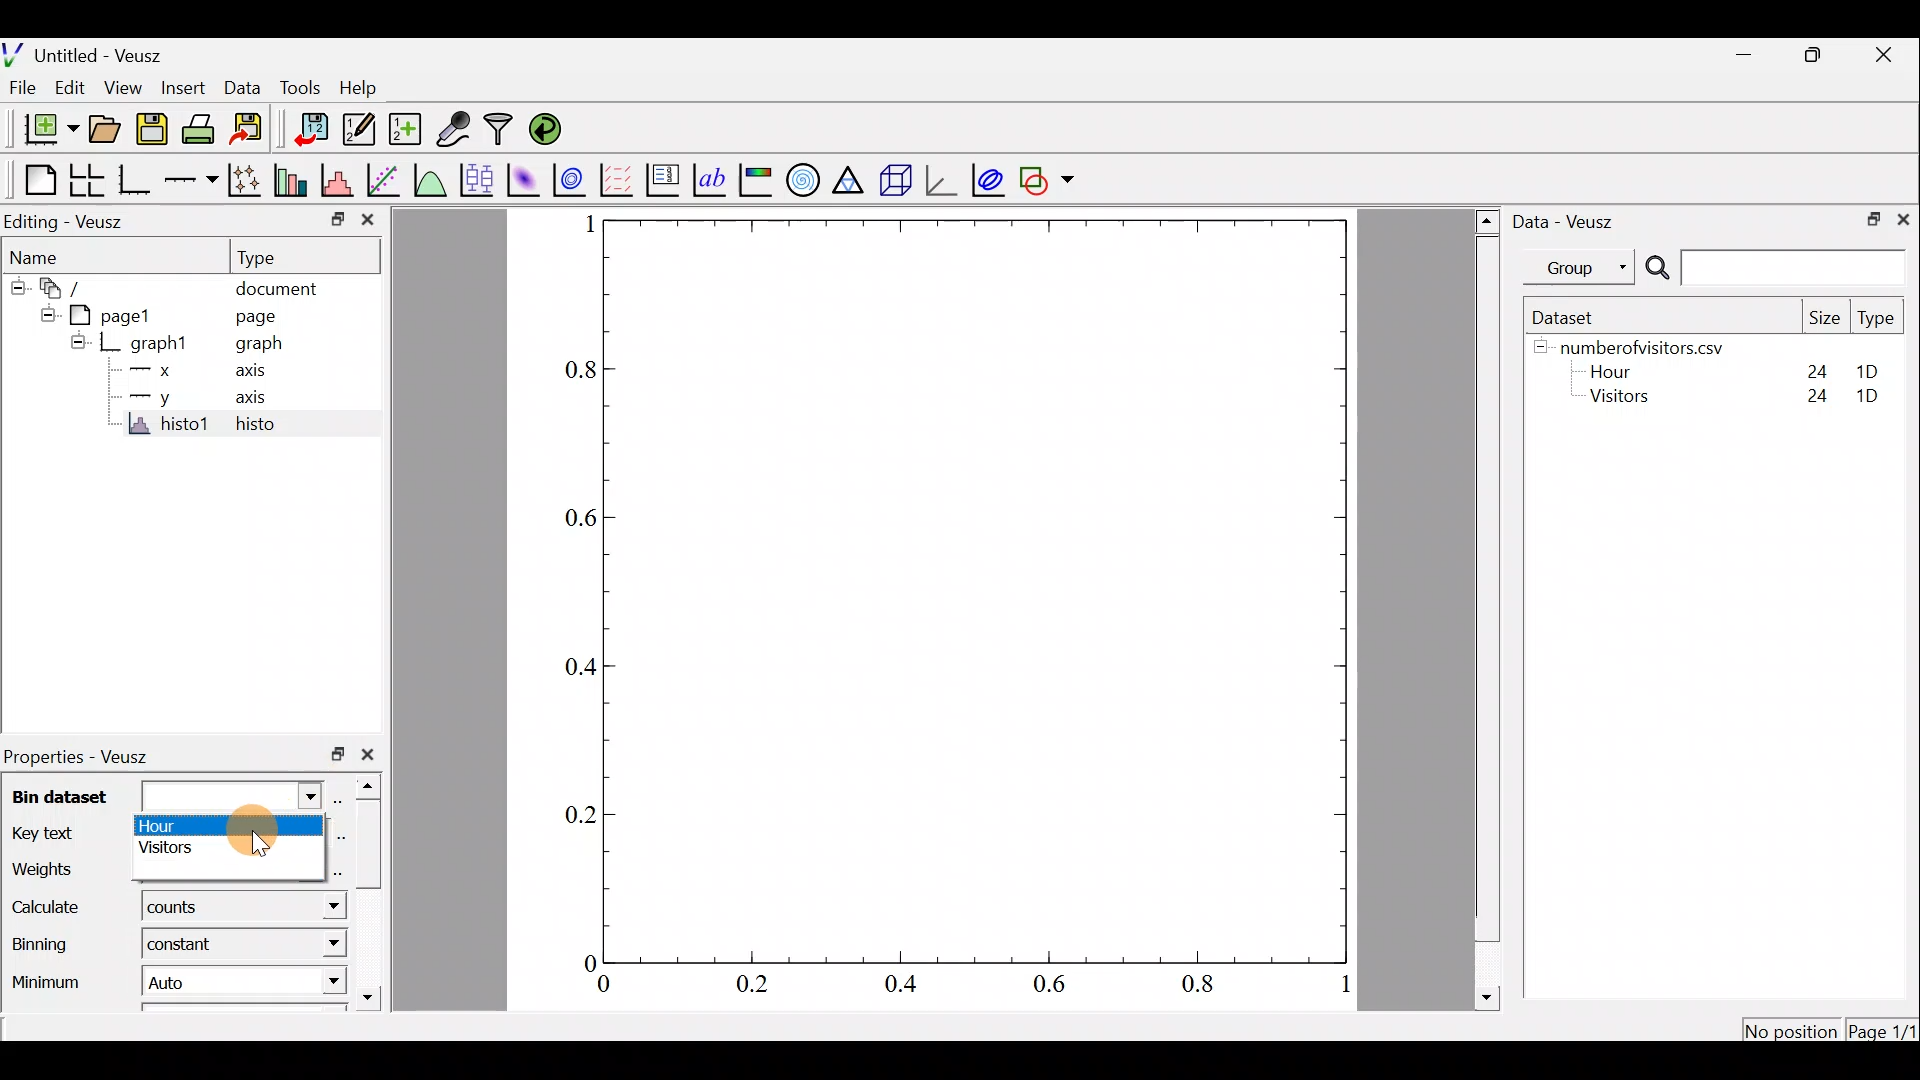  I want to click on polar graph, so click(805, 182).